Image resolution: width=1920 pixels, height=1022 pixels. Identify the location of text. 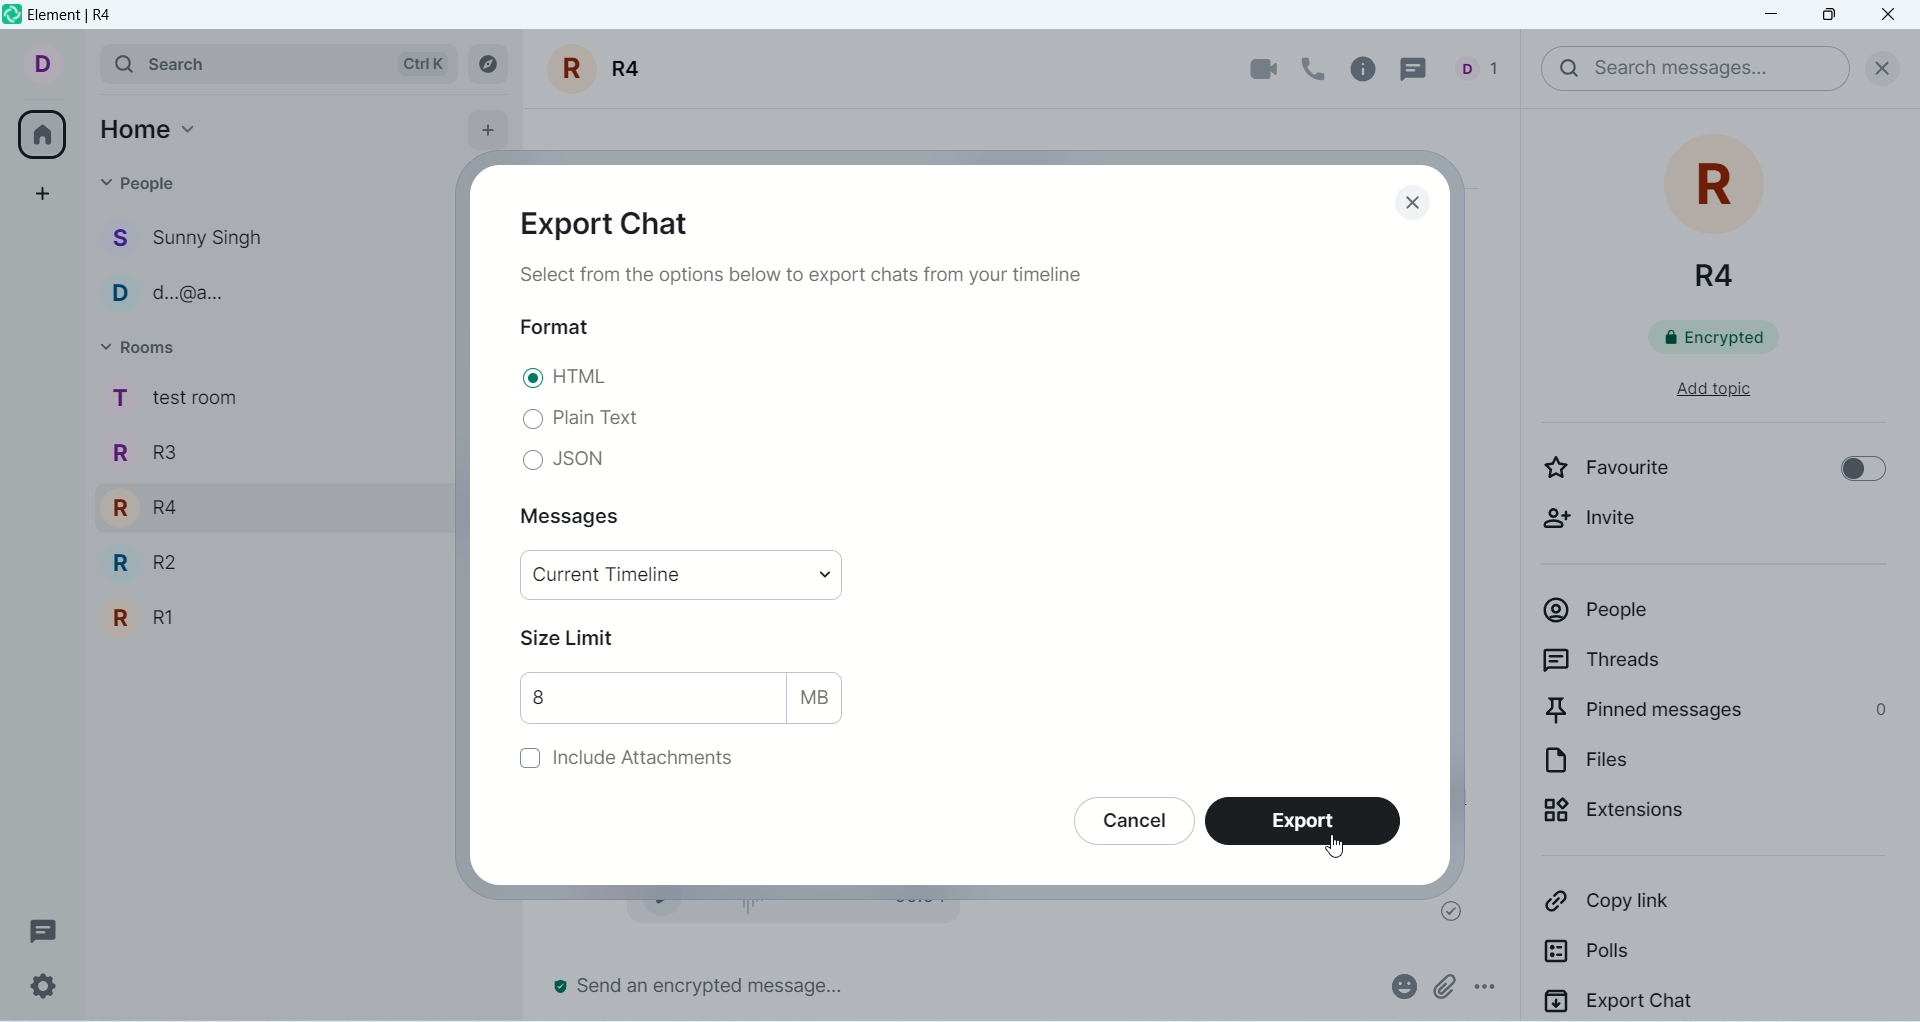
(809, 279).